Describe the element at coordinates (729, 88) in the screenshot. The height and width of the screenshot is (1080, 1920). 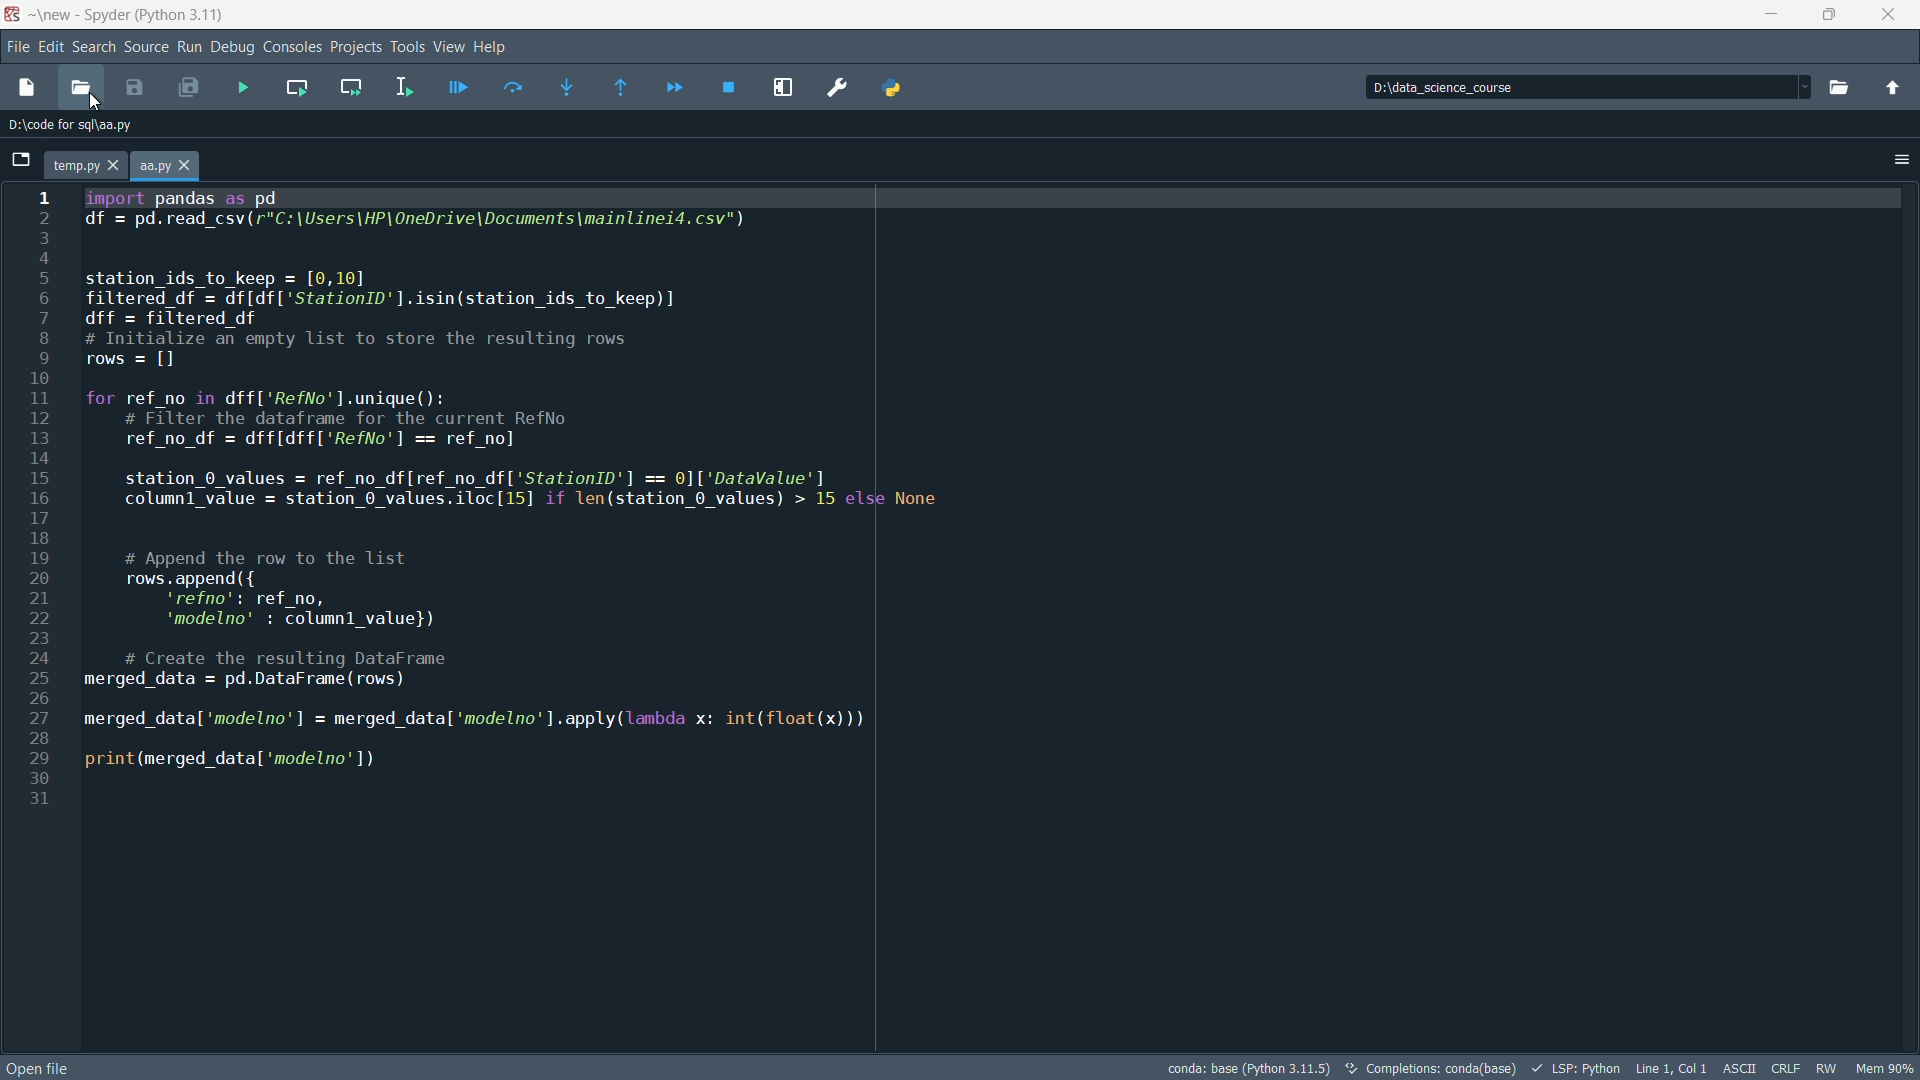
I see `stop debugging` at that location.